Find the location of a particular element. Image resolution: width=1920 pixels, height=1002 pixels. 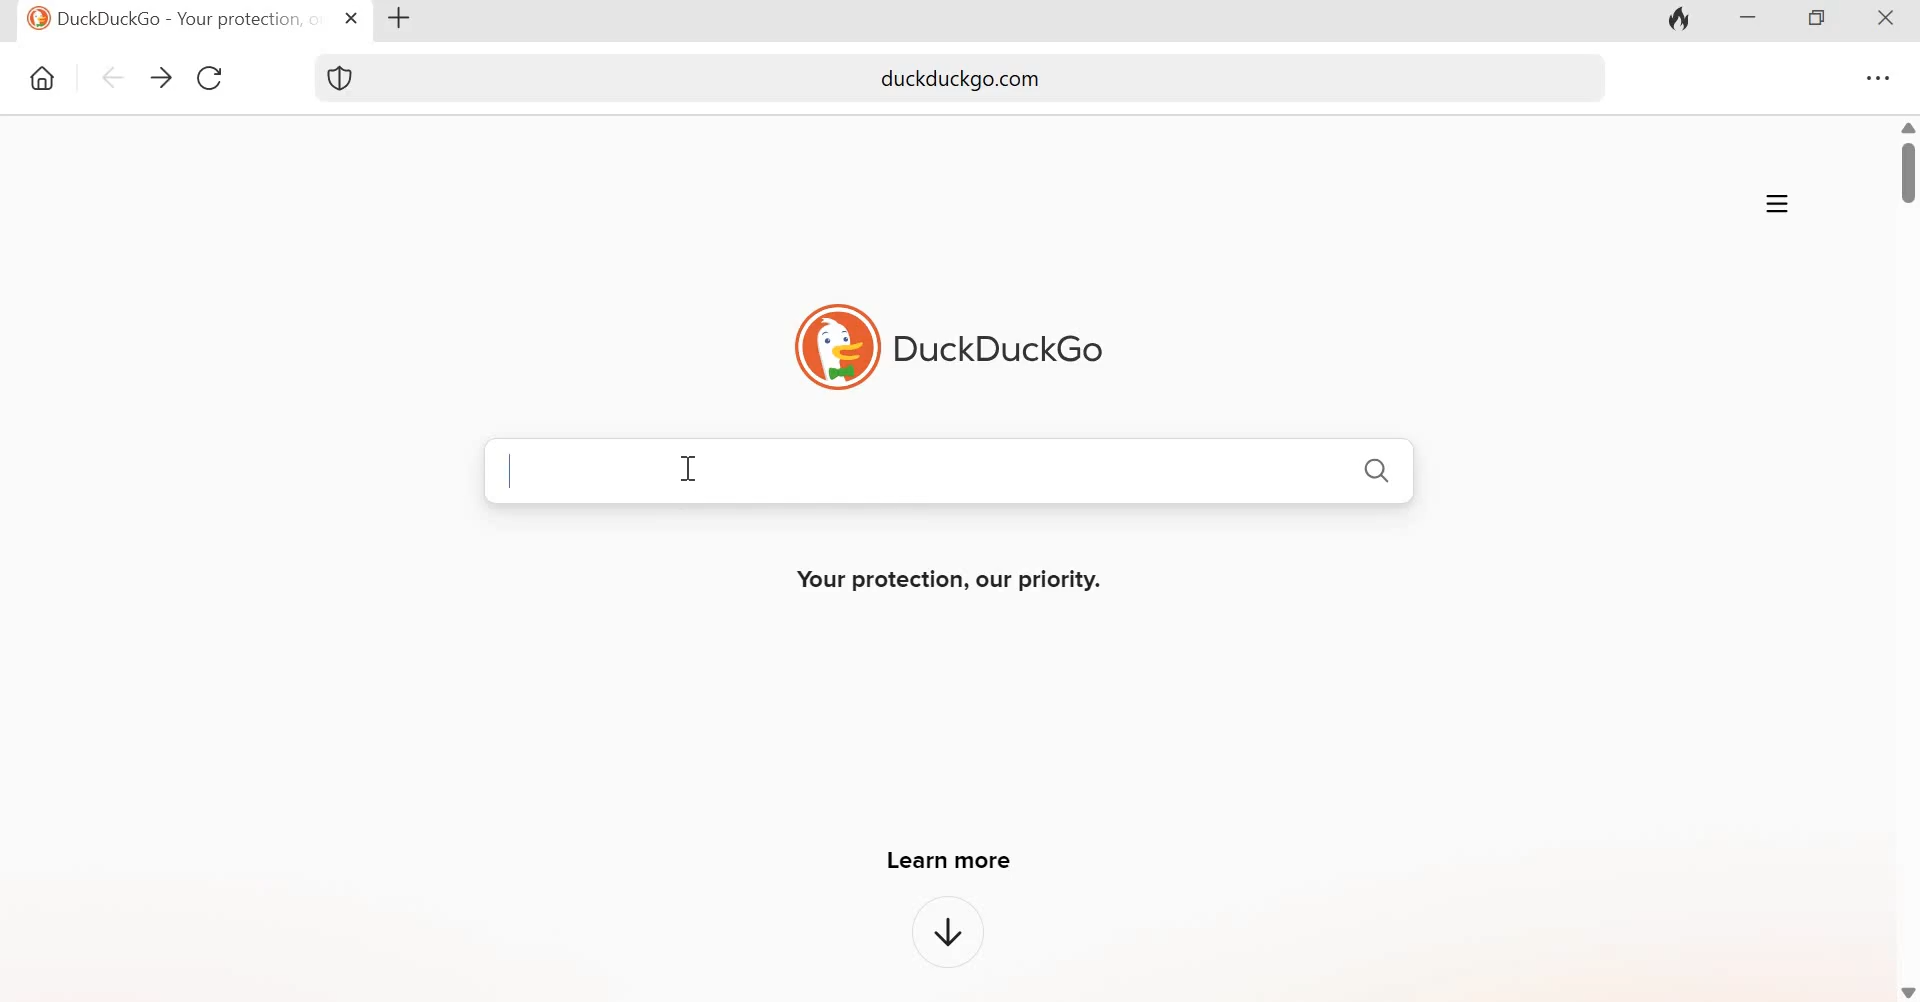

Minimize is located at coordinates (1754, 21).